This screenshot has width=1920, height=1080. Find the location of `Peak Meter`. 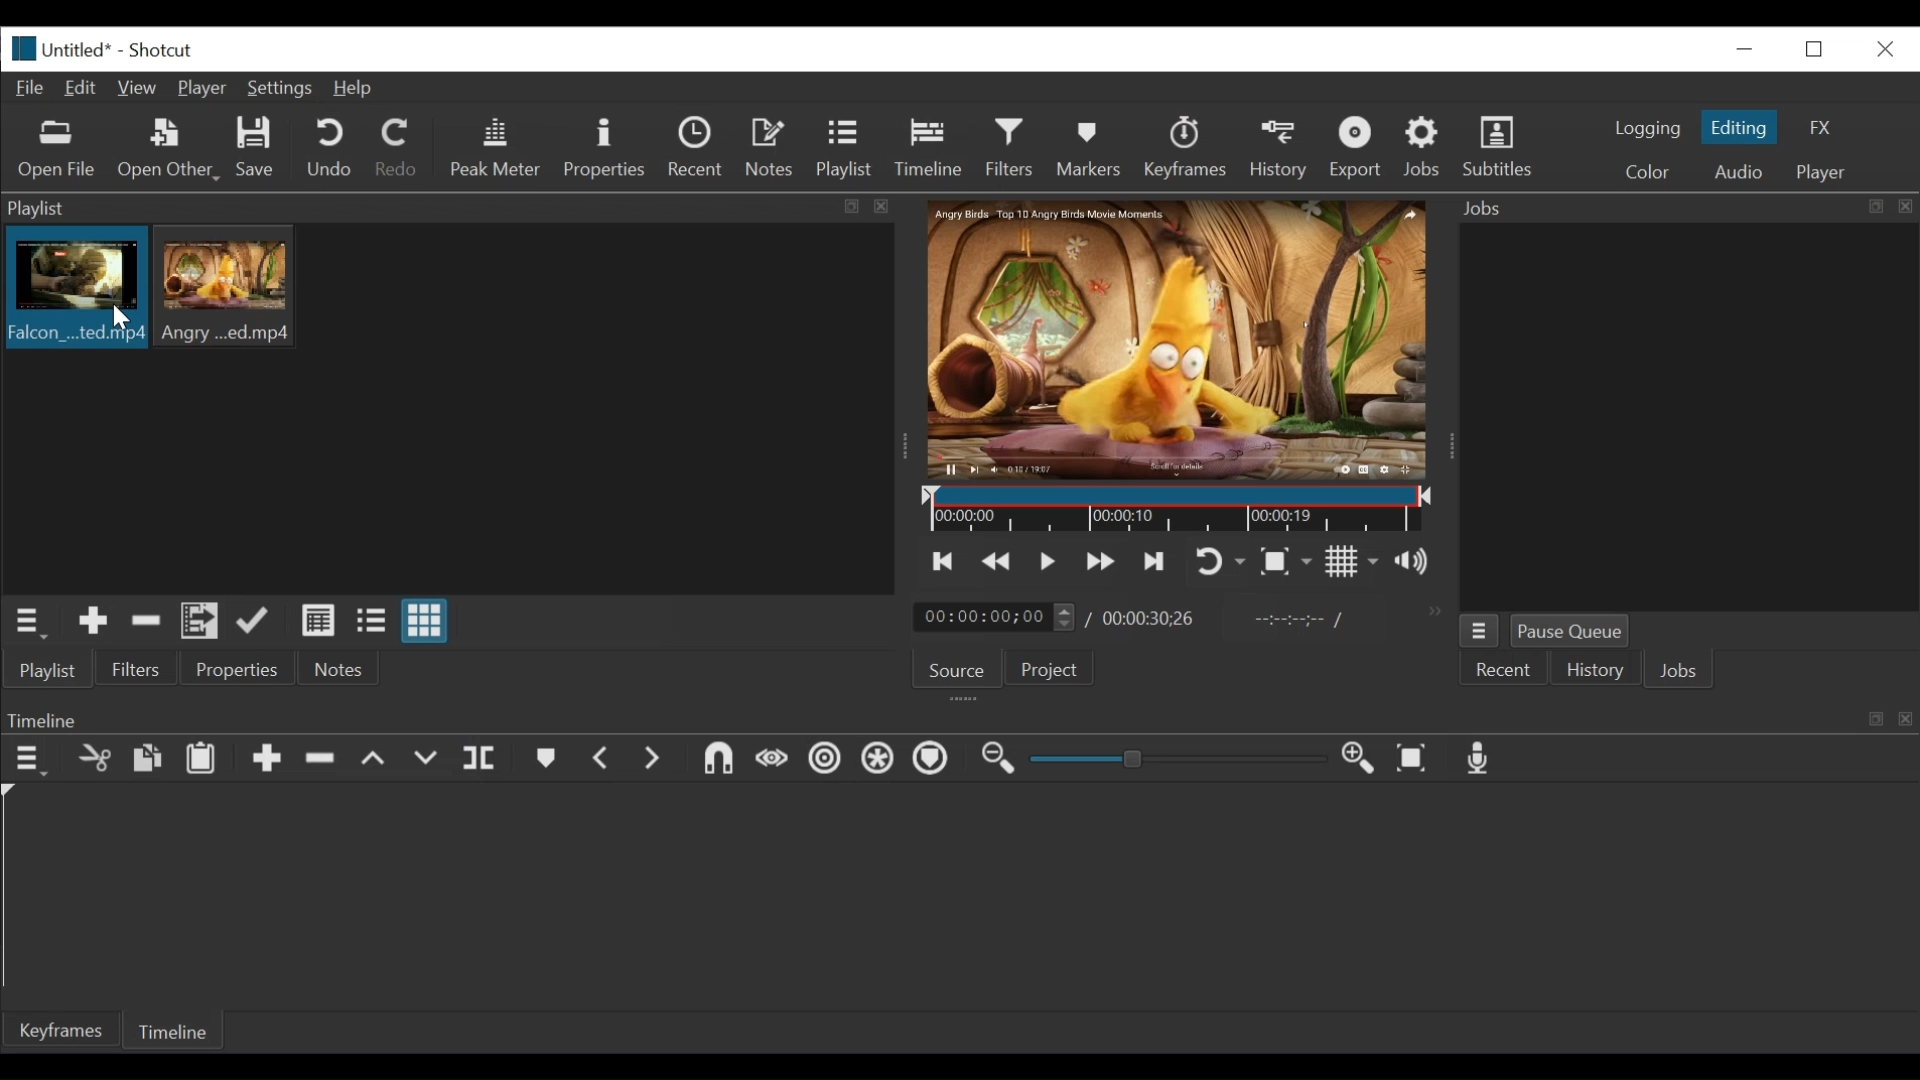

Peak Meter is located at coordinates (499, 148).